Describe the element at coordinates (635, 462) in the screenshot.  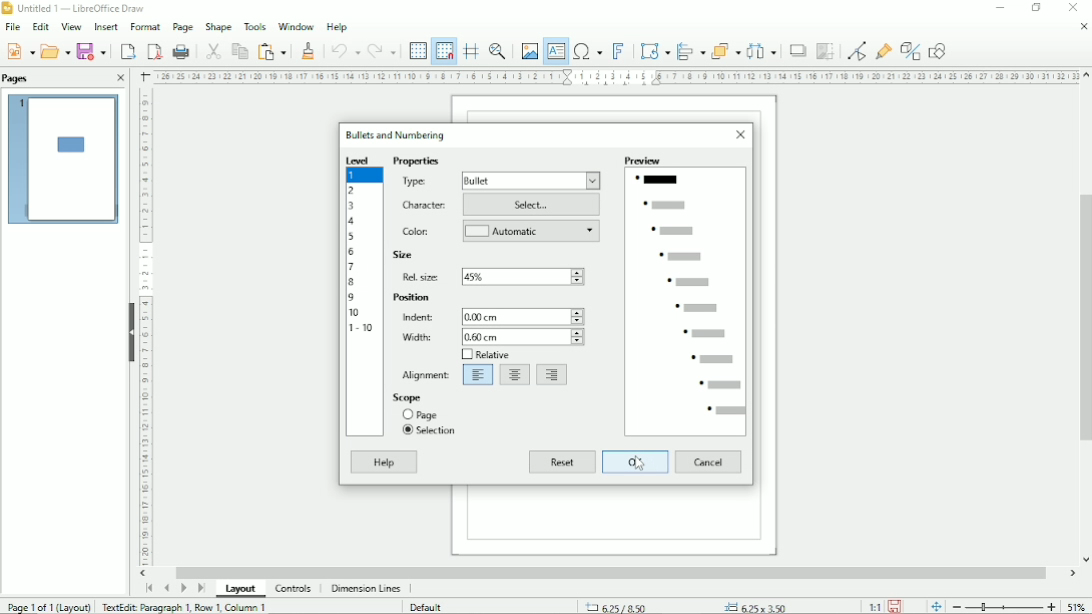
I see `OK` at that location.